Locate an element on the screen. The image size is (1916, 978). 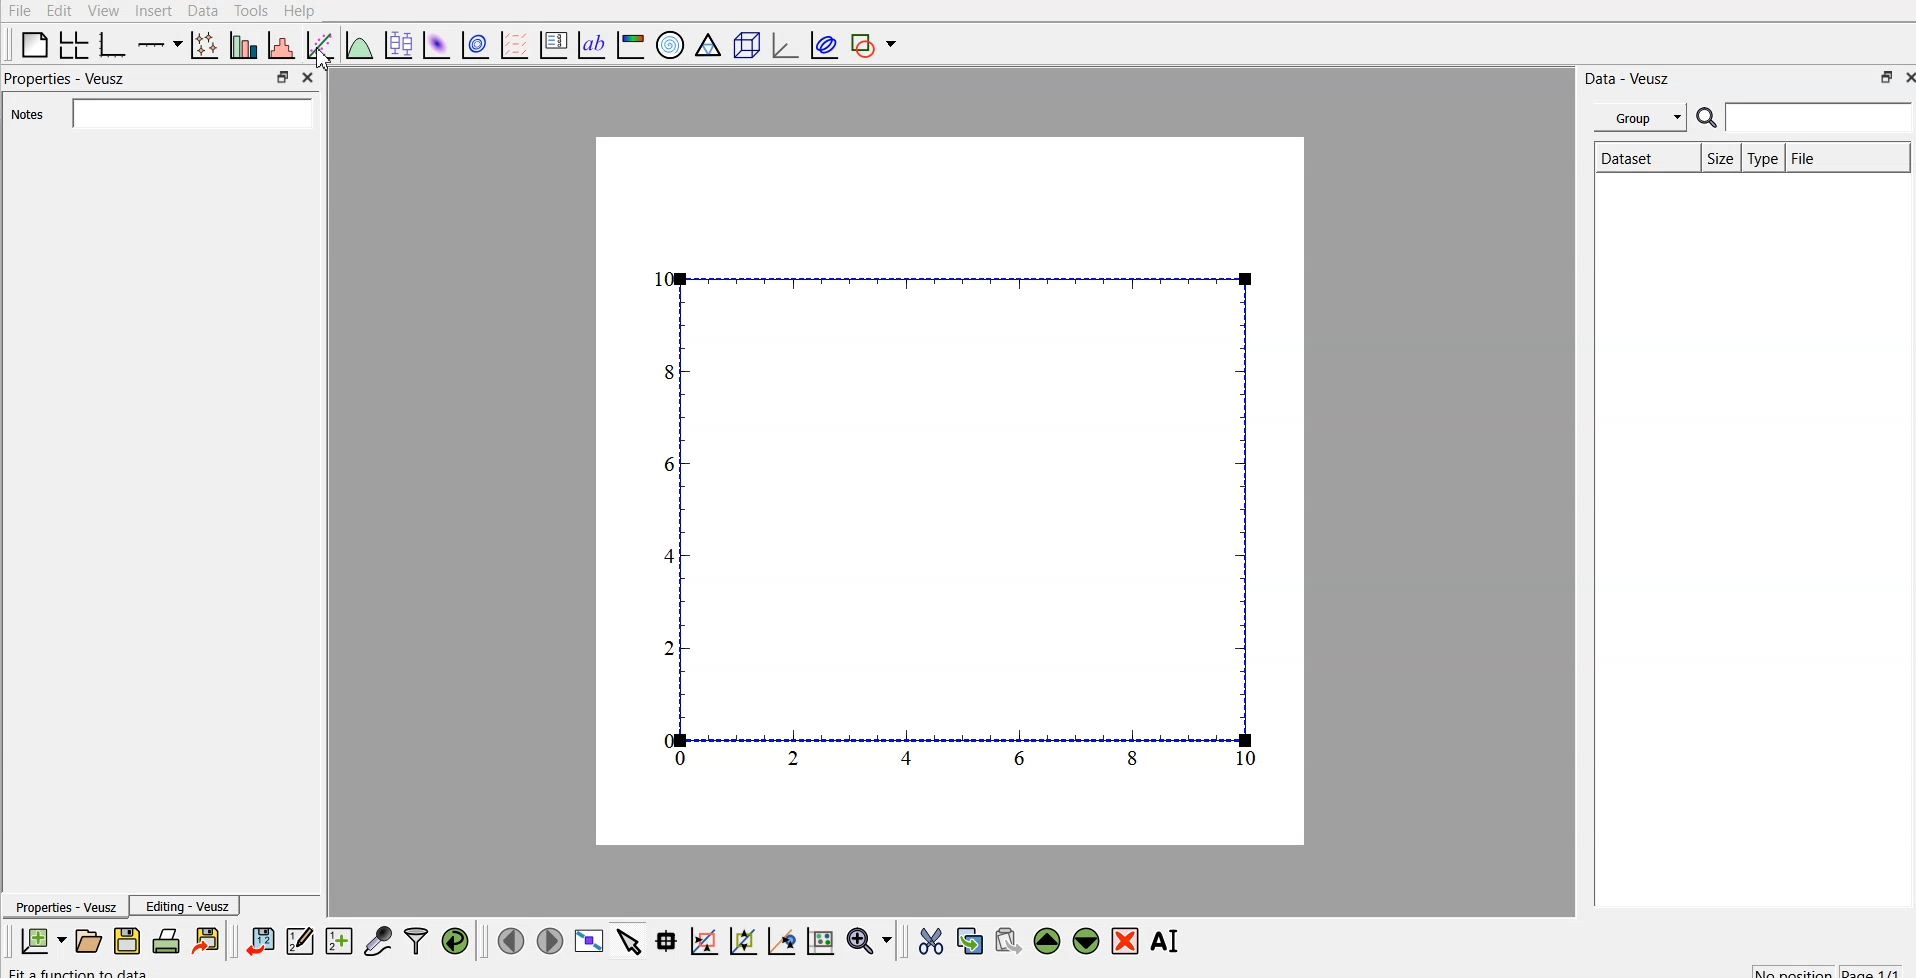
new document is located at coordinates (34, 942).